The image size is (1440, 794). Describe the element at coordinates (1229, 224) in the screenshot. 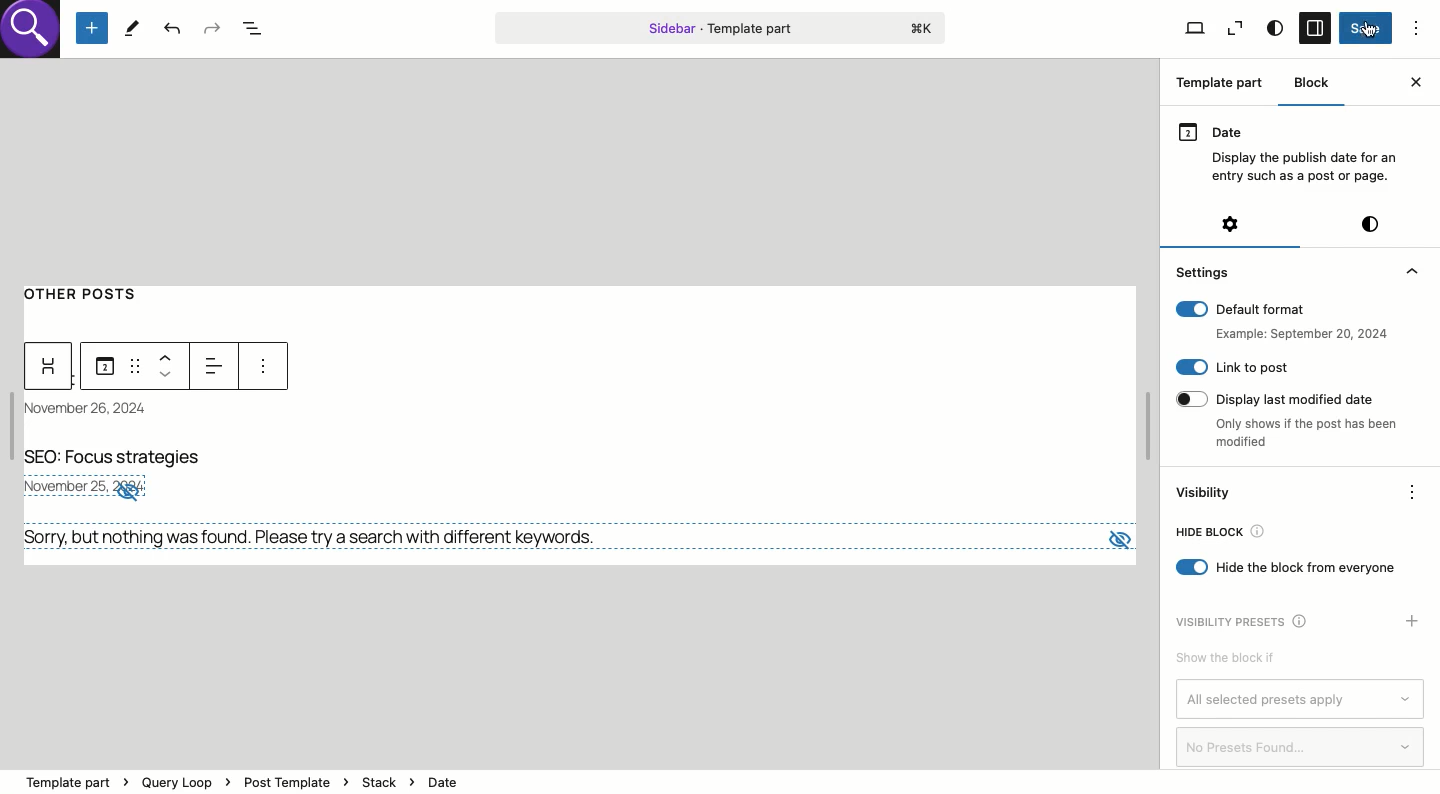

I see `Settings` at that location.